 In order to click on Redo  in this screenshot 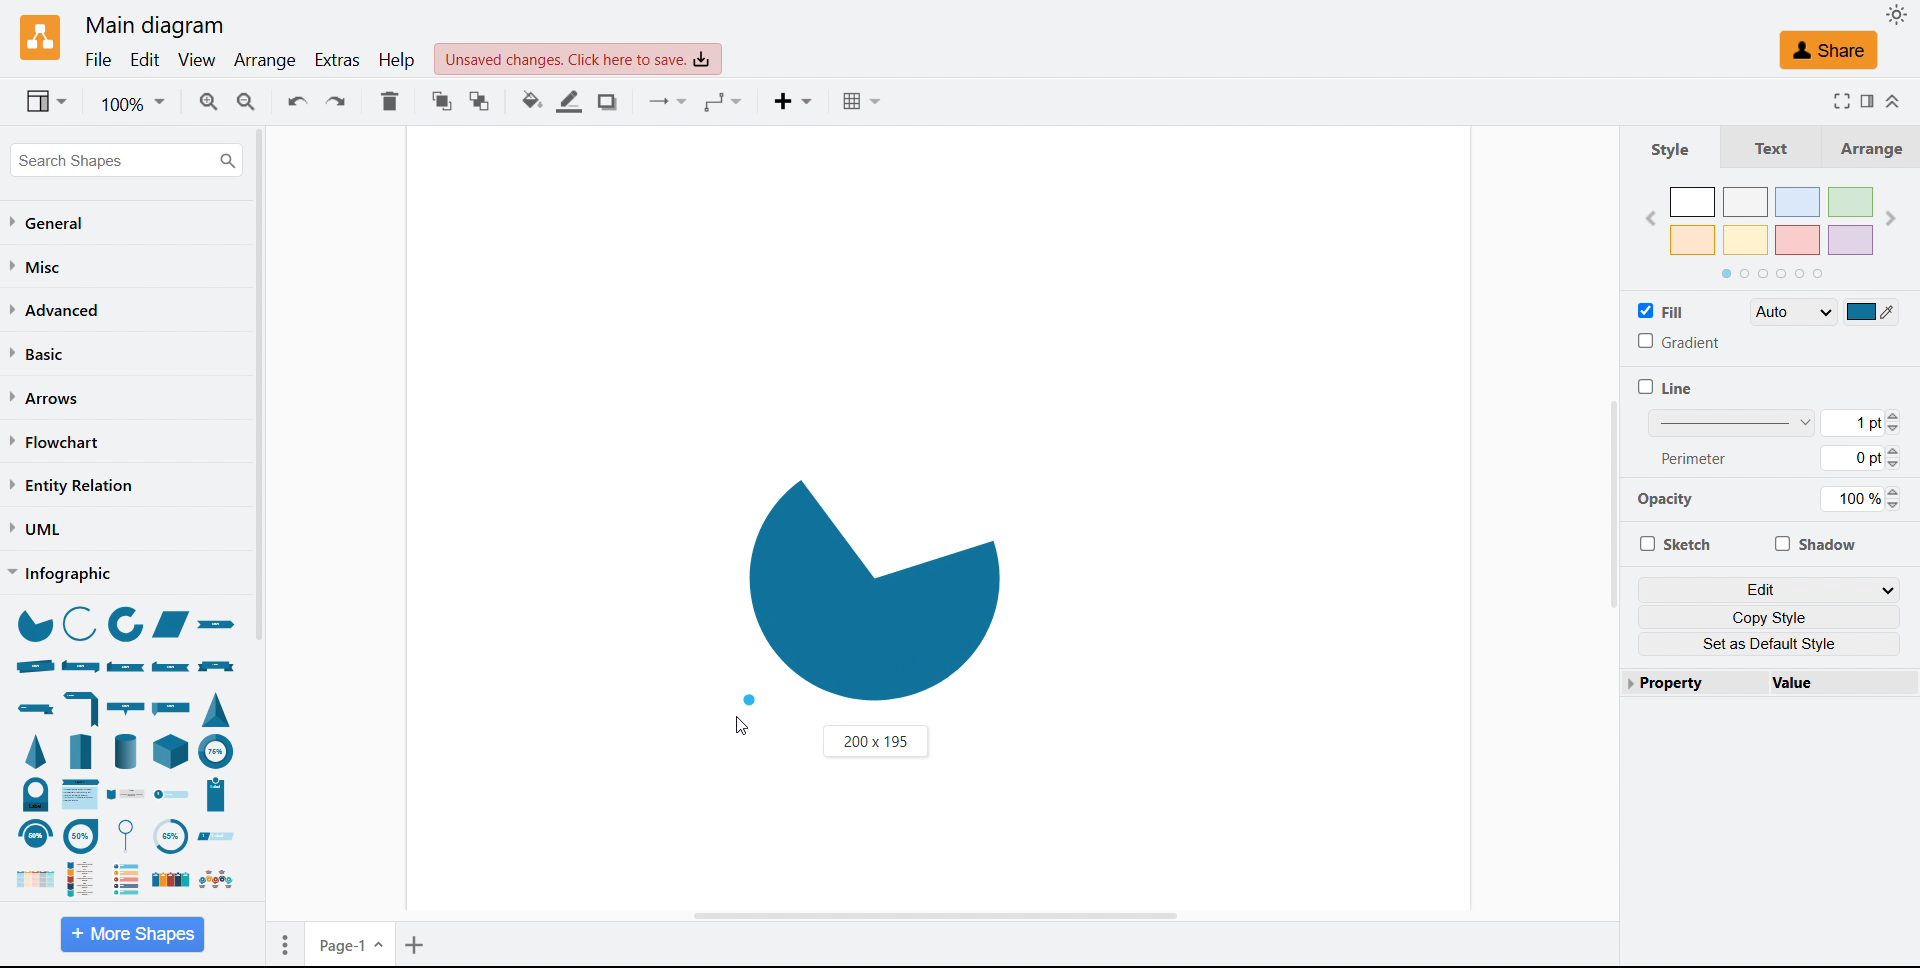, I will do `click(336, 101)`.